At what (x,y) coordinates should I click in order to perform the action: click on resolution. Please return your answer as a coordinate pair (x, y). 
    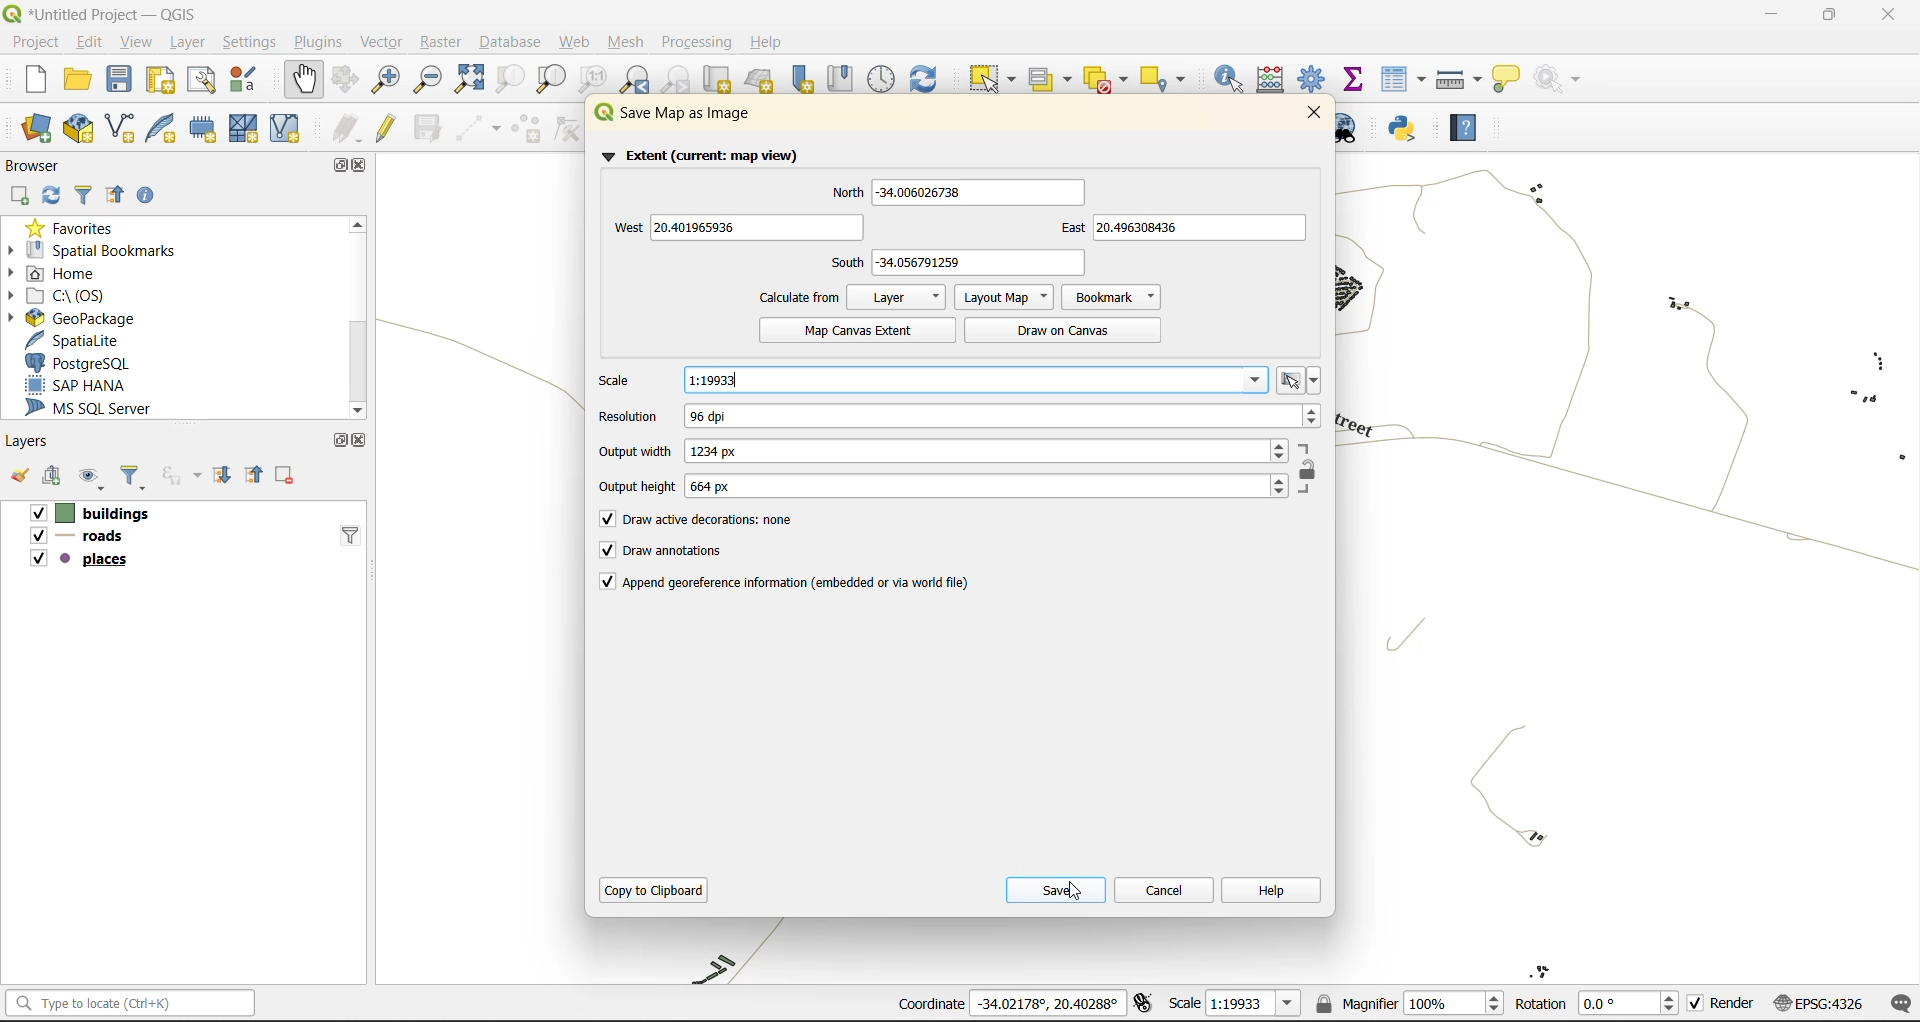
    Looking at the image, I should click on (960, 417).